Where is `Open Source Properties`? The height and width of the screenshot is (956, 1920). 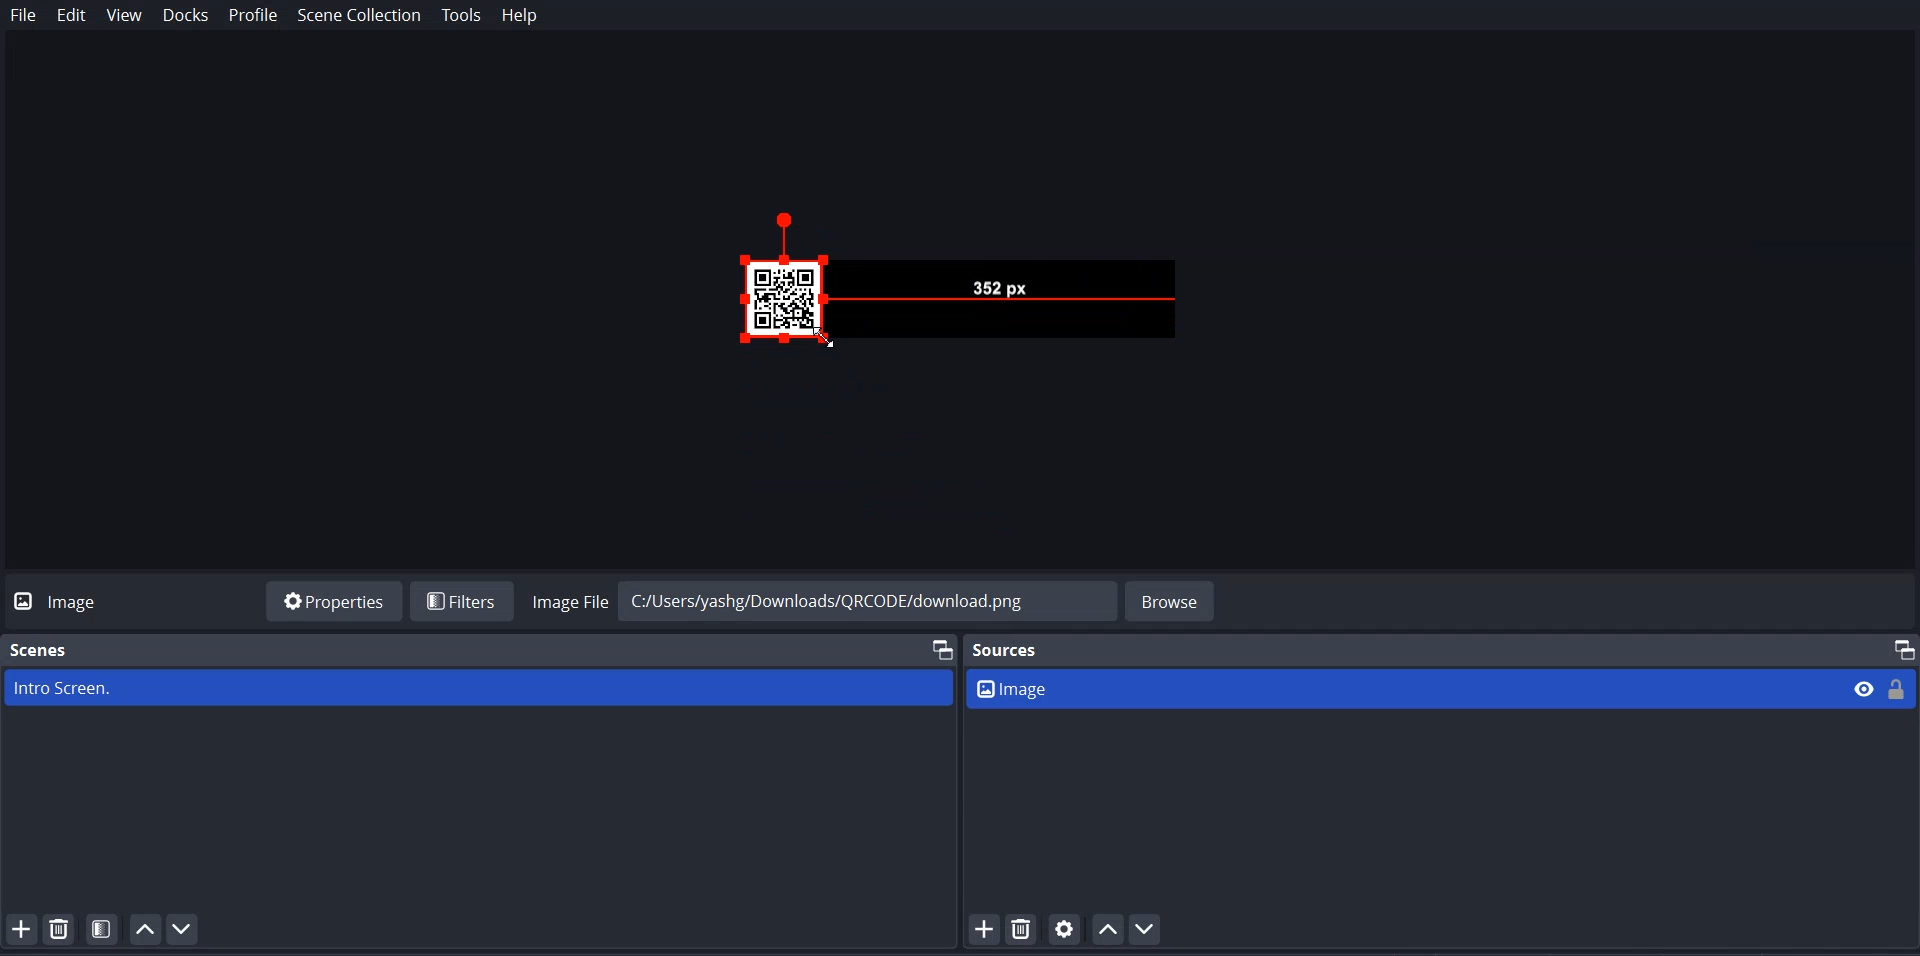
Open Source Properties is located at coordinates (1066, 929).